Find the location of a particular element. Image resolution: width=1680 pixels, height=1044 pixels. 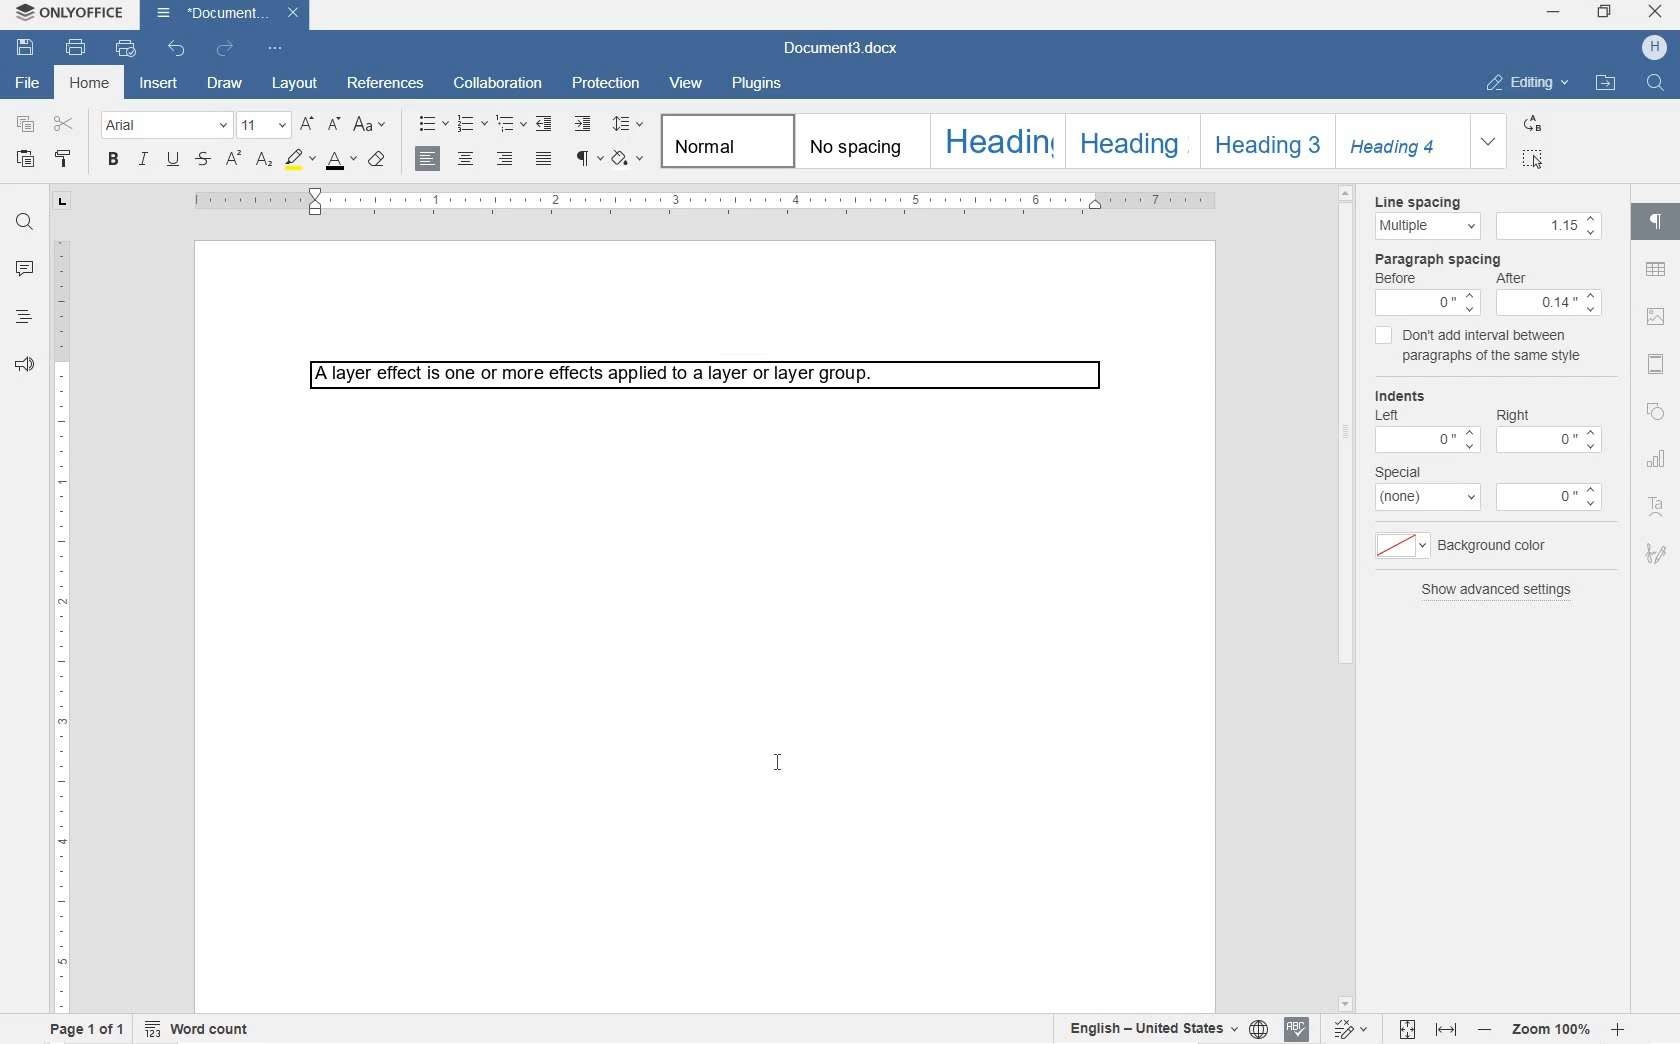

NO SPACING is located at coordinates (859, 142).